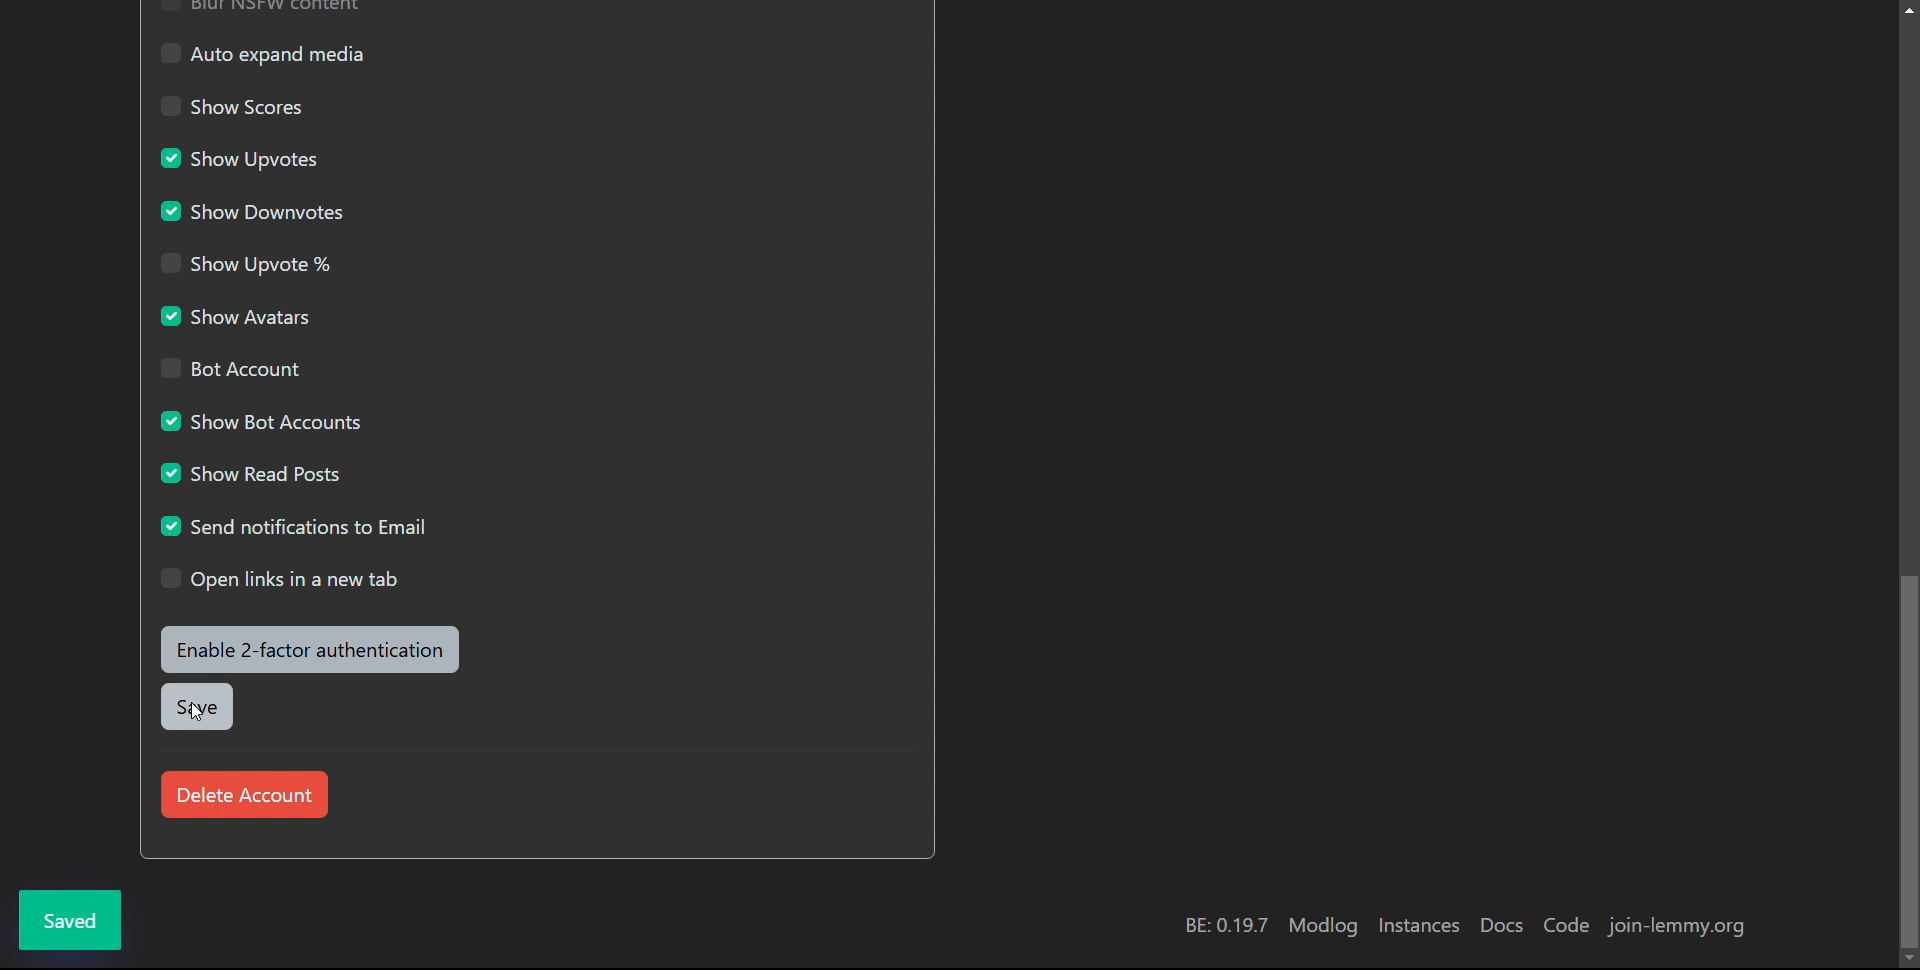  Describe the element at coordinates (1907, 761) in the screenshot. I see `scrollbar moved` at that location.